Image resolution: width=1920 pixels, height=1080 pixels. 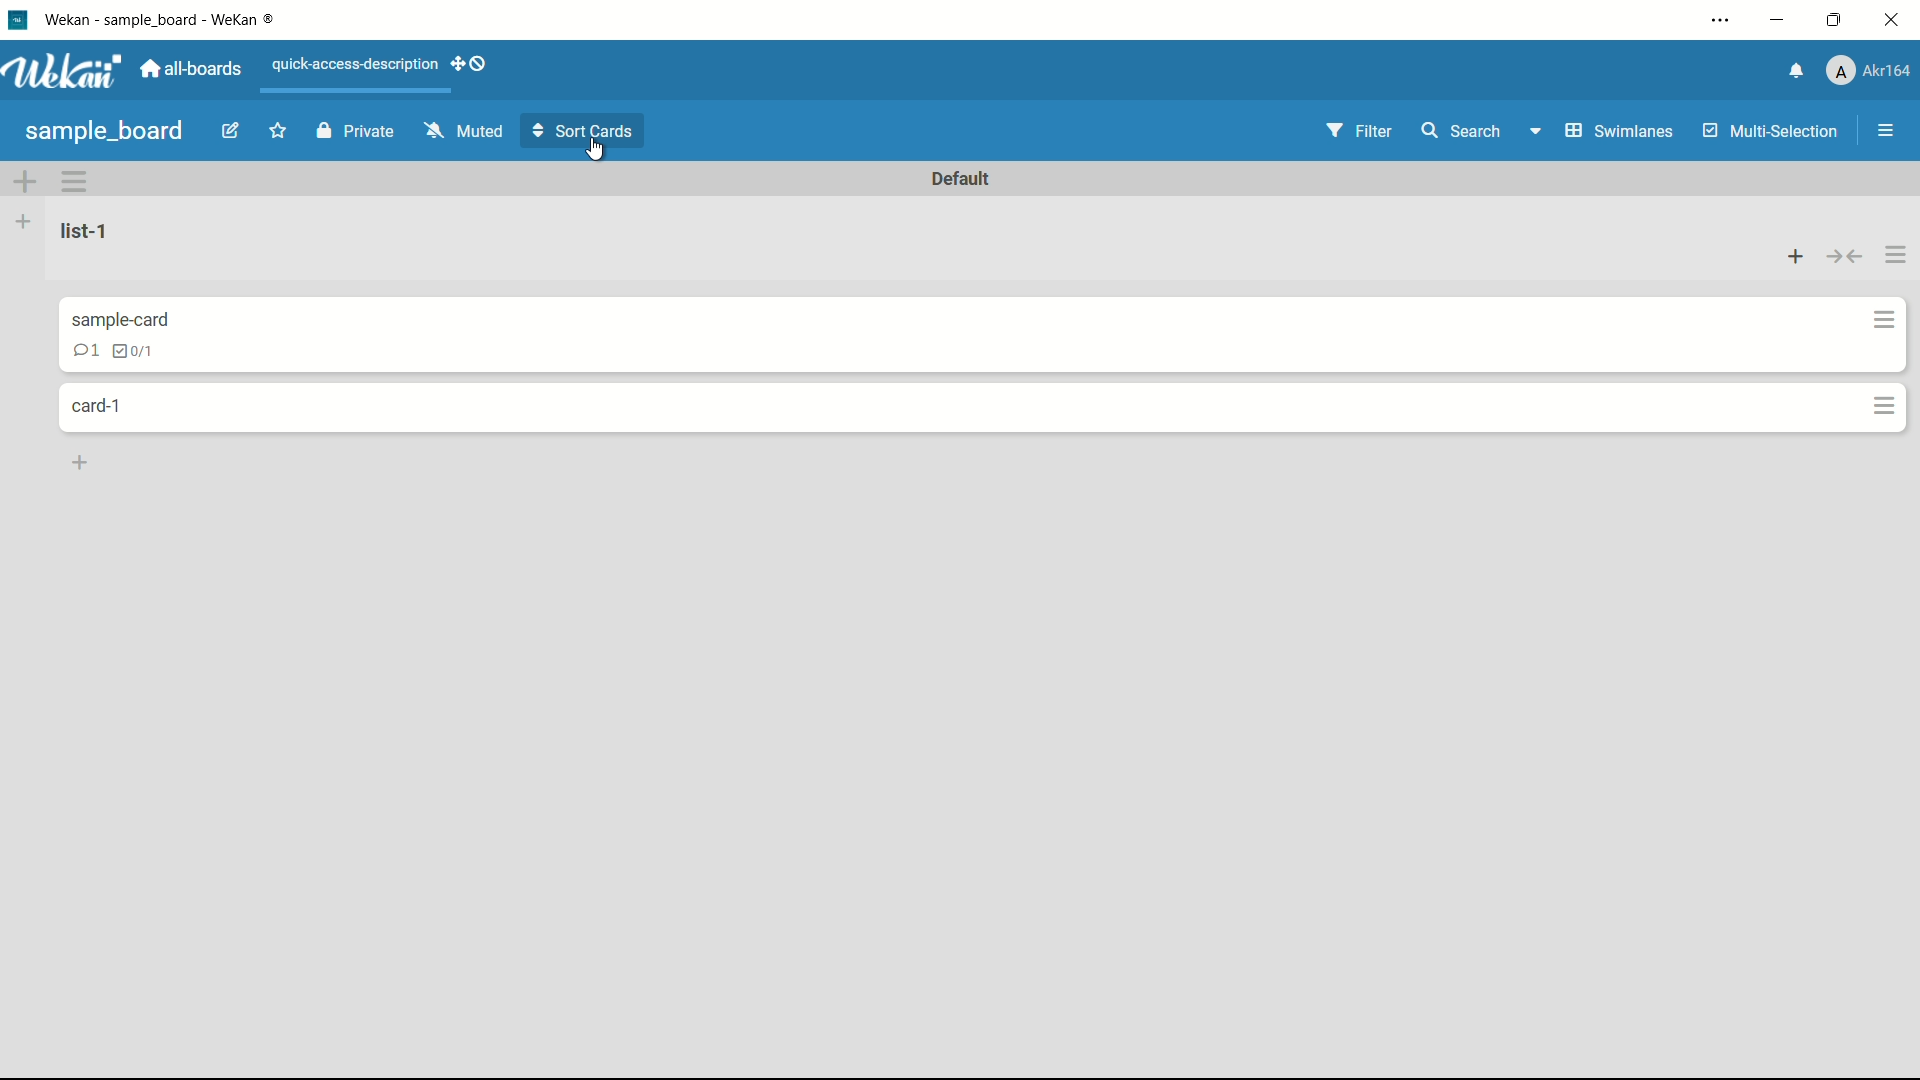 What do you see at coordinates (356, 66) in the screenshot?
I see `quick-access-description` at bounding box center [356, 66].